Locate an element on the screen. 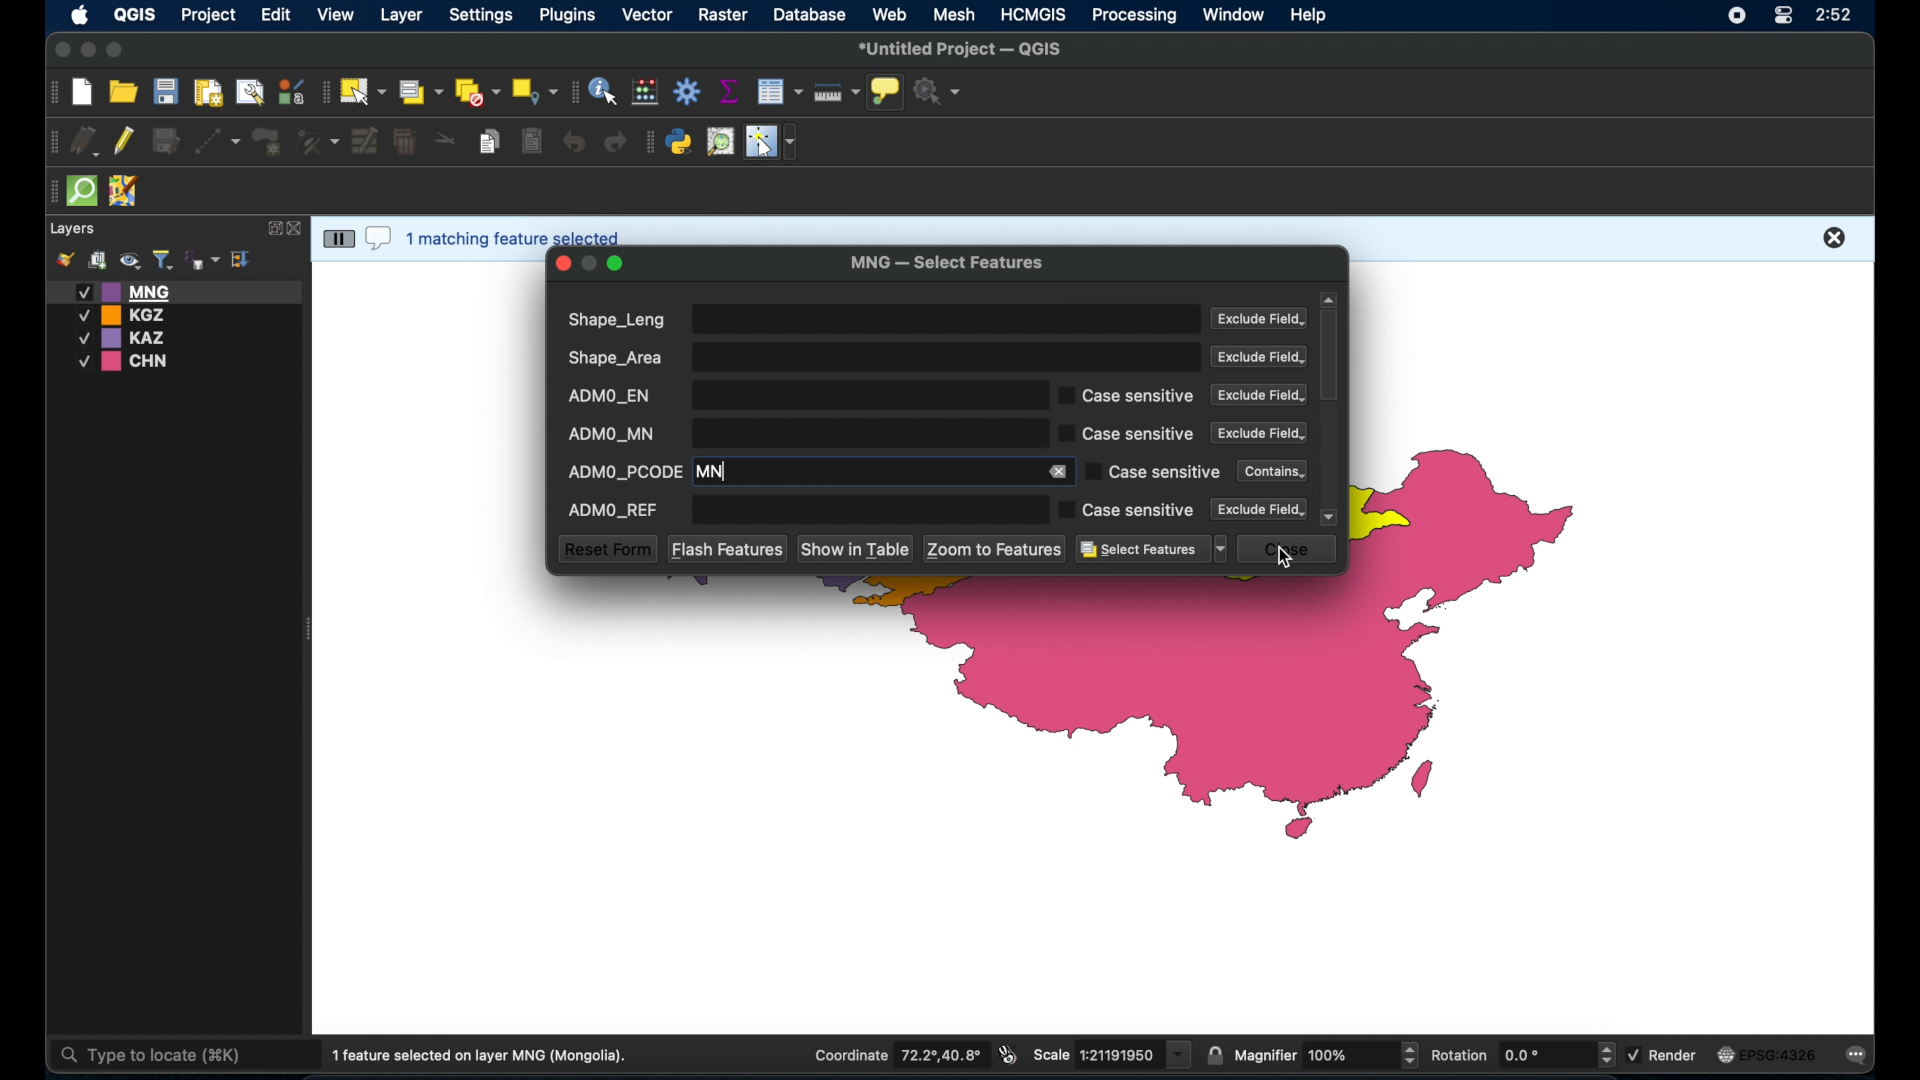 Image resolution: width=1920 pixels, height=1080 pixels. split features is located at coordinates (446, 142).